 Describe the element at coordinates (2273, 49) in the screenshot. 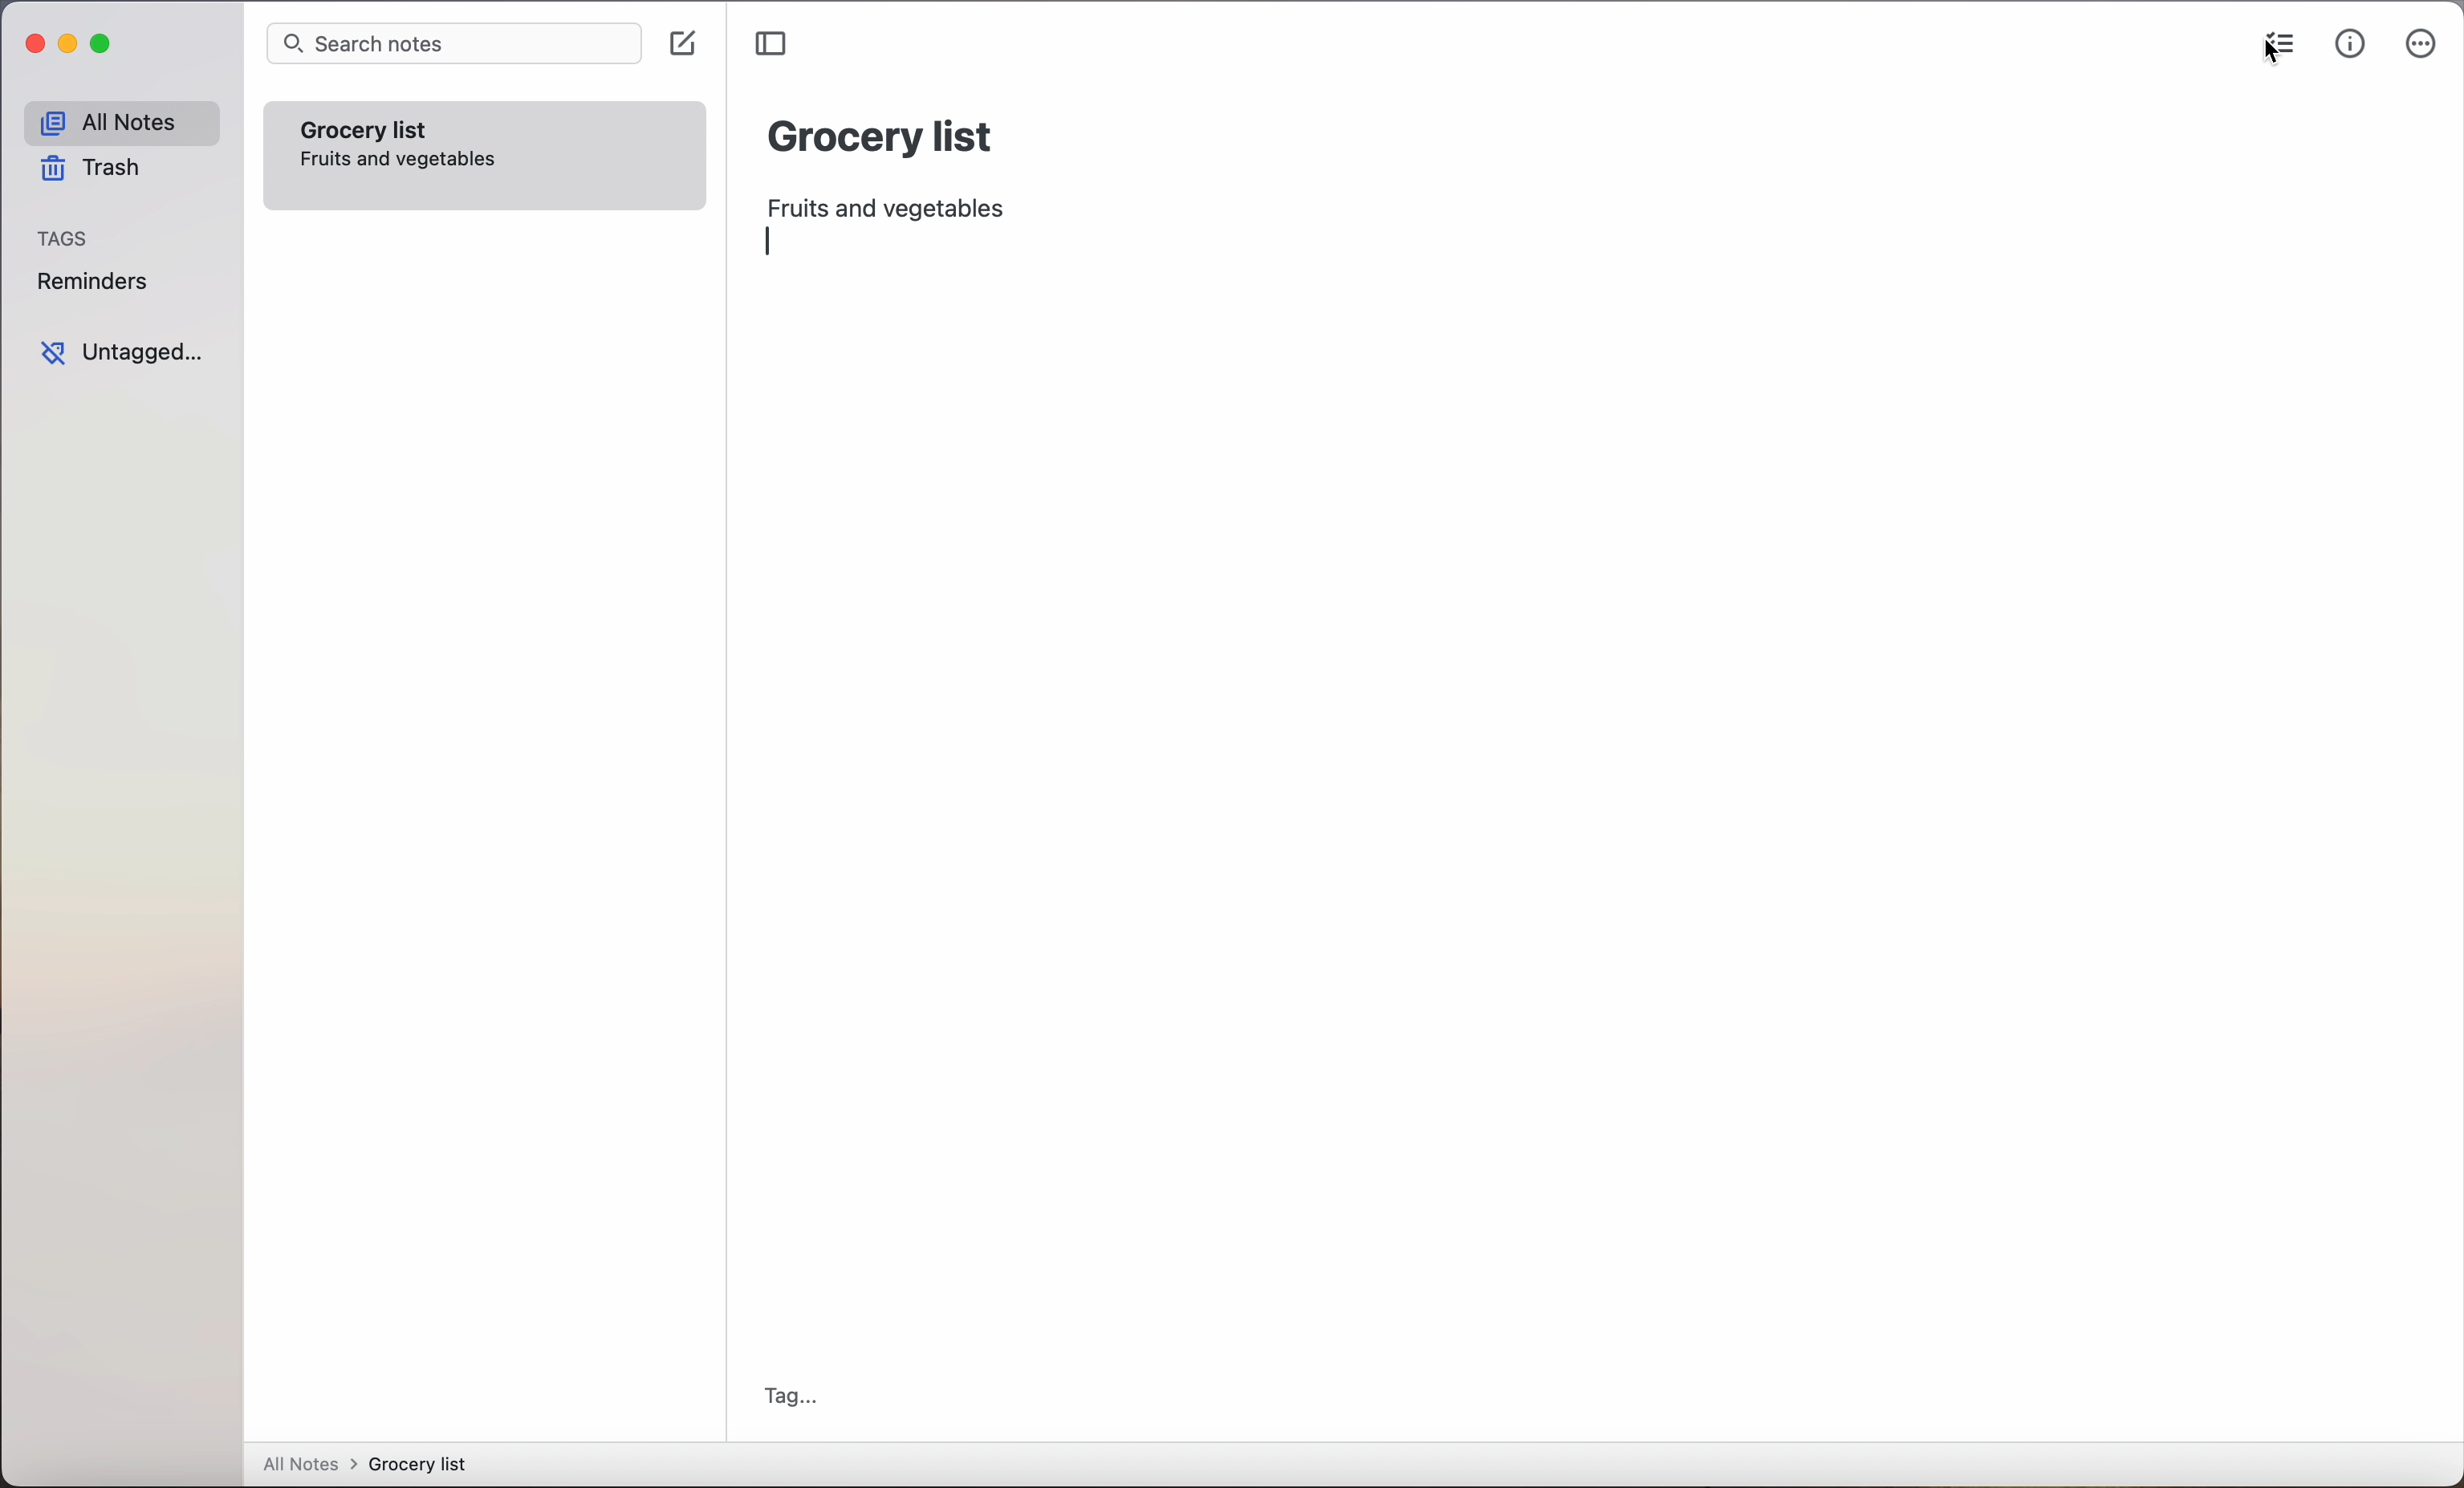

I see `click on checklist` at that location.